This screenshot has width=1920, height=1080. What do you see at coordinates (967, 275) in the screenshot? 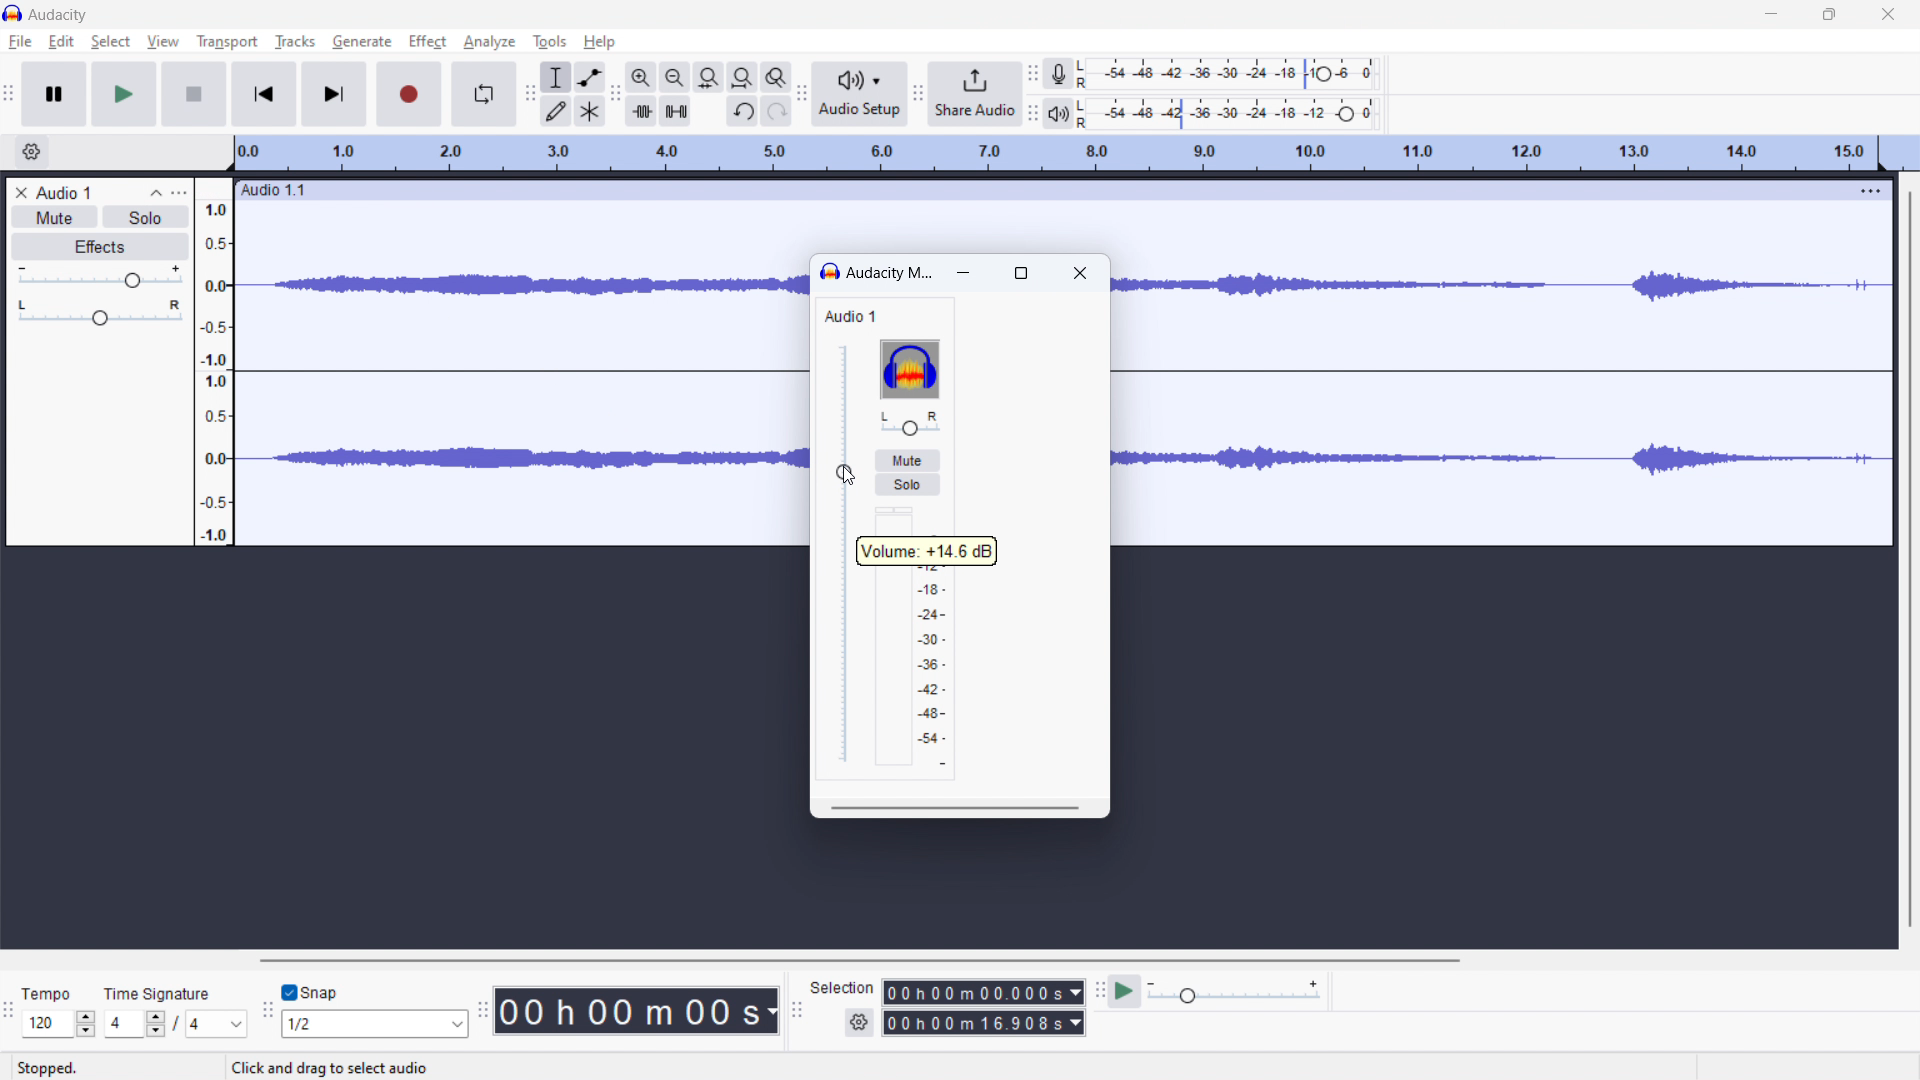
I see `minimize` at bounding box center [967, 275].